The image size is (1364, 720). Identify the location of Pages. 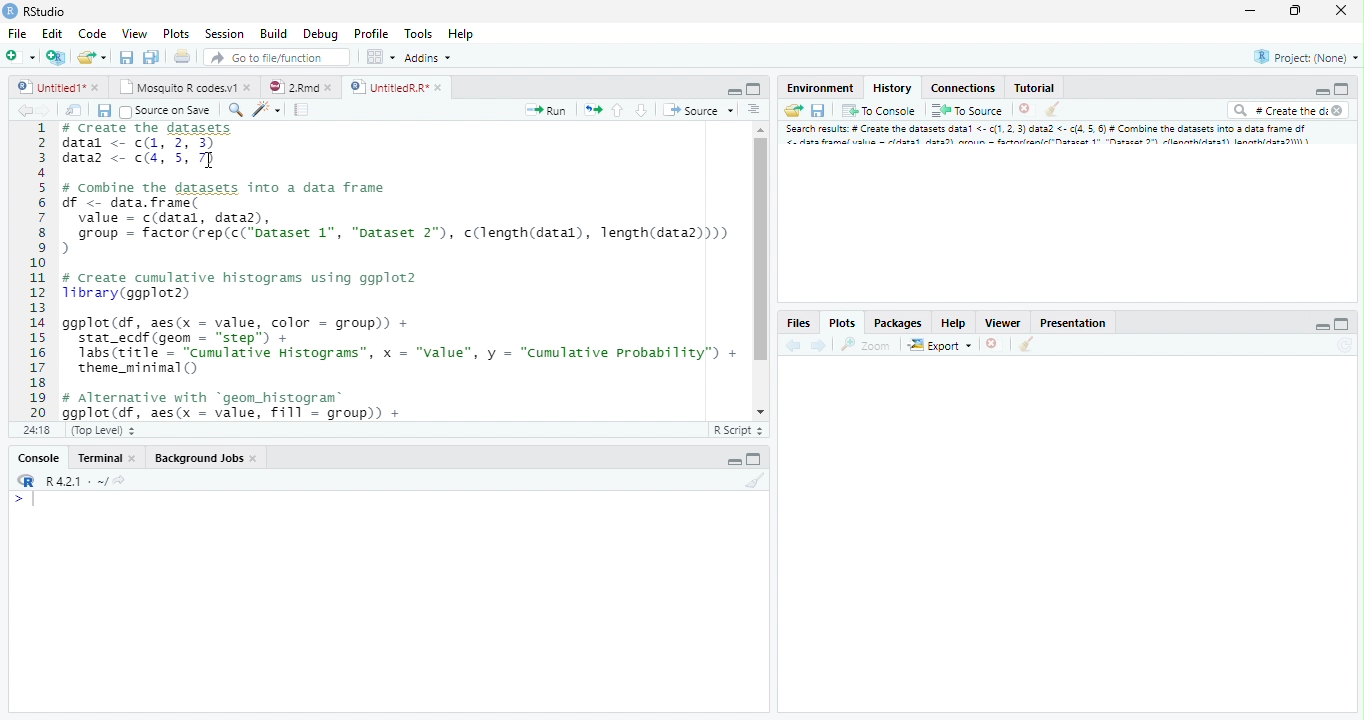
(300, 111).